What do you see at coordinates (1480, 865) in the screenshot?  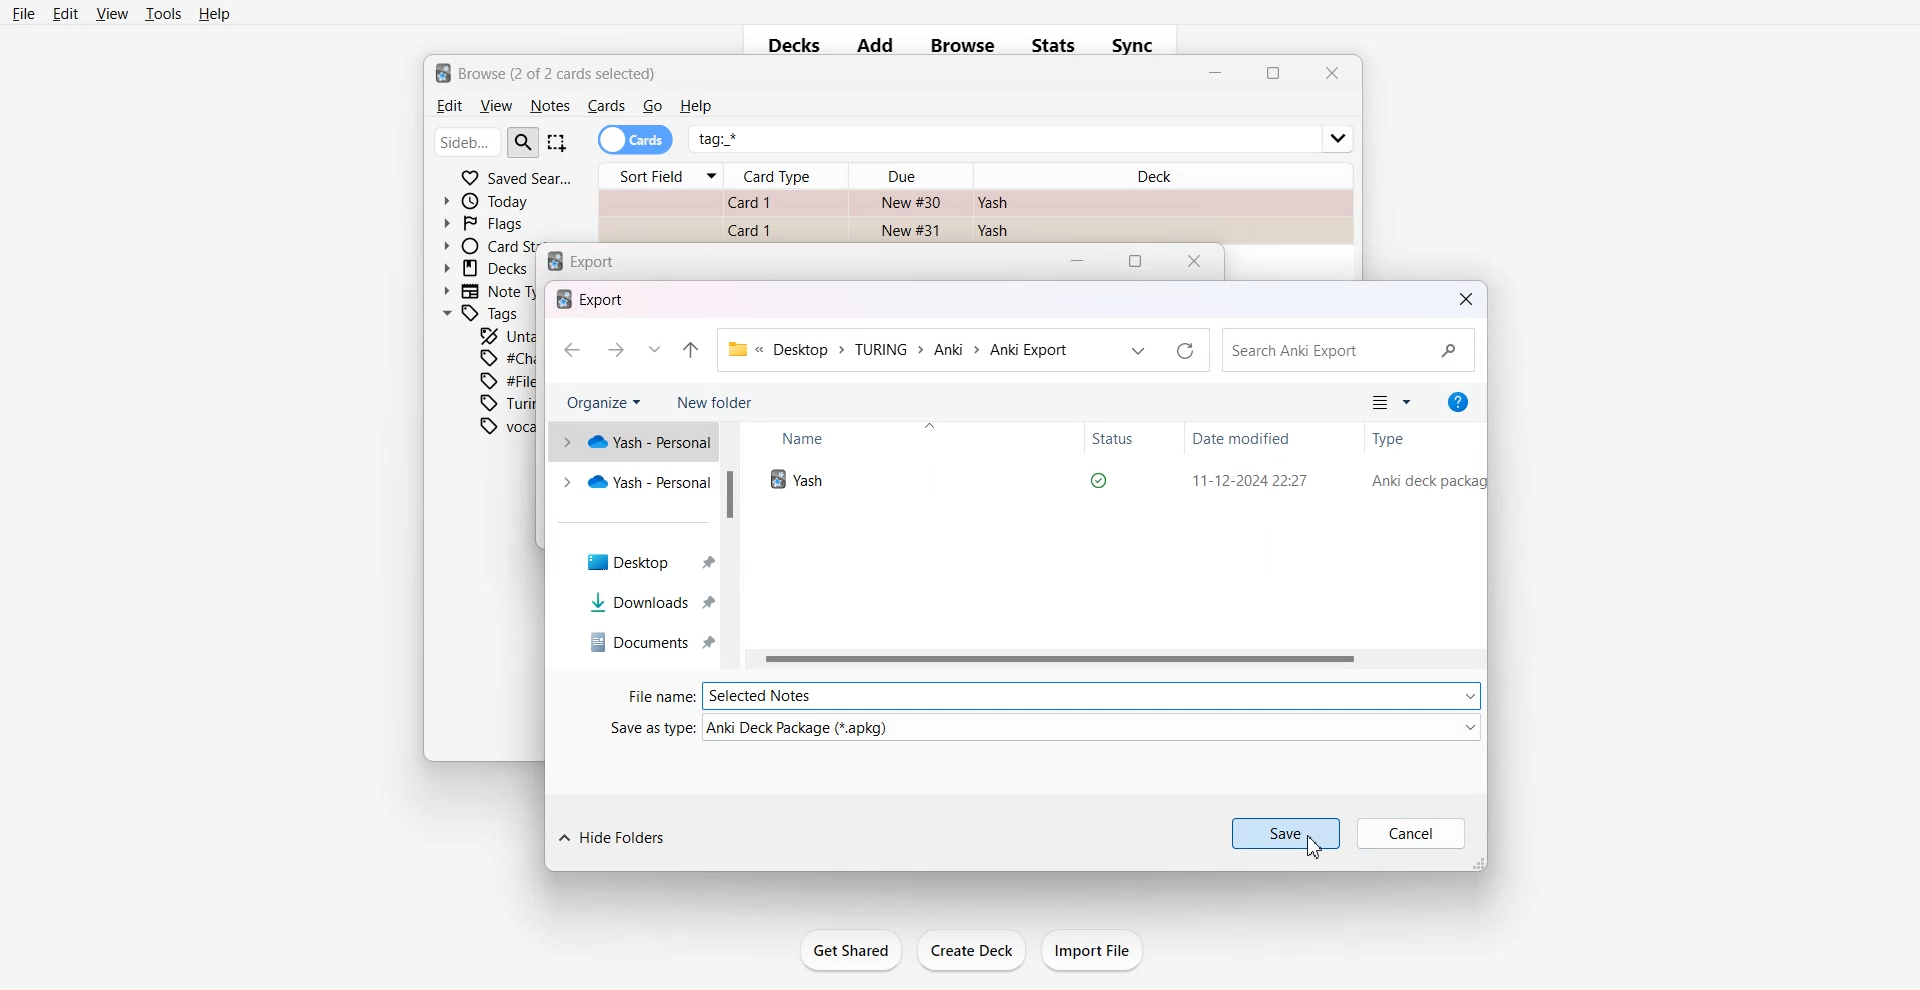 I see `Drag folder` at bounding box center [1480, 865].